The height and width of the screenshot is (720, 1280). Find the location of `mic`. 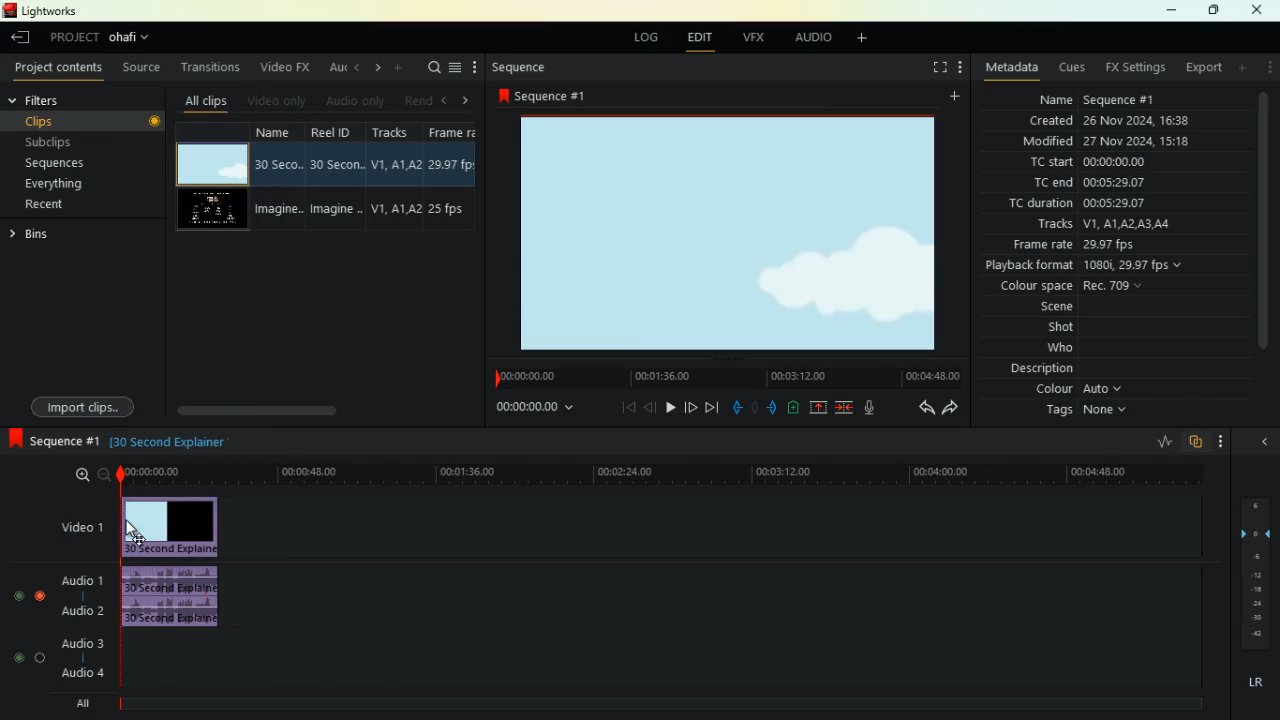

mic is located at coordinates (873, 405).